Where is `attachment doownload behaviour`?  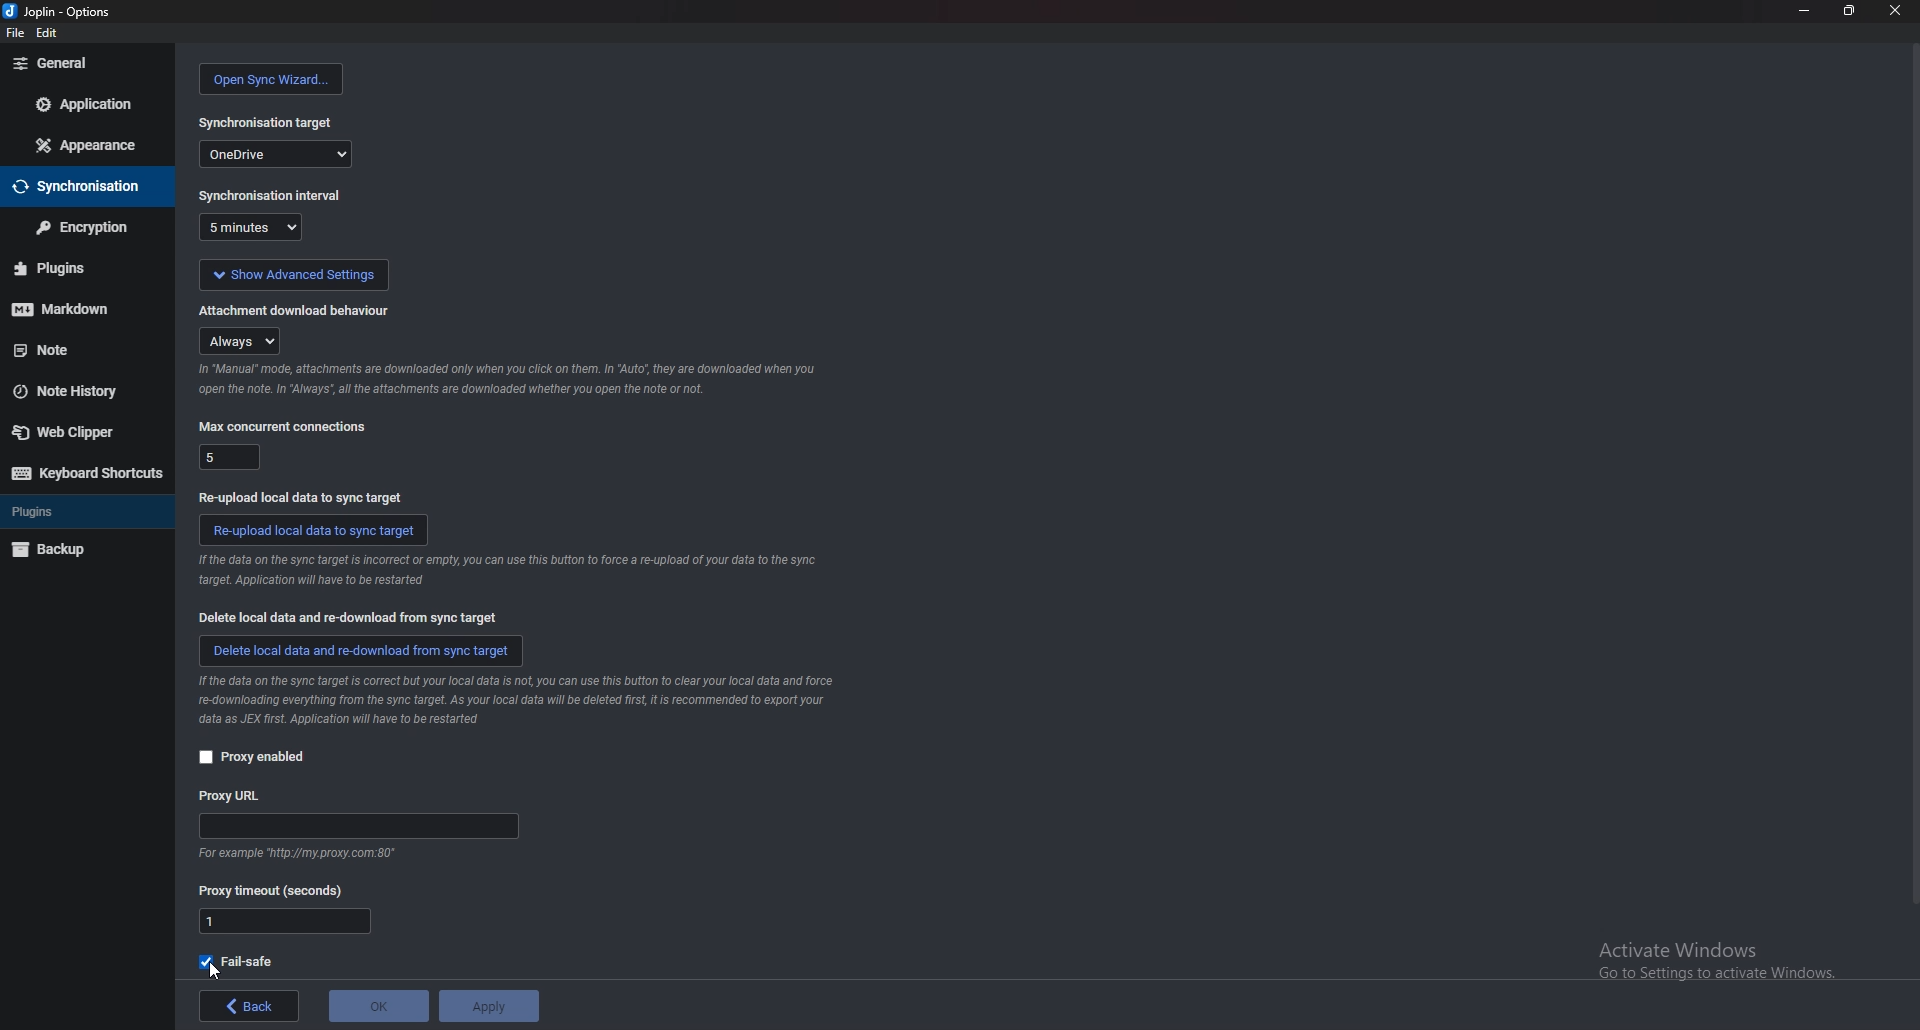
attachment doownload behaviour is located at coordinates (298, 310).